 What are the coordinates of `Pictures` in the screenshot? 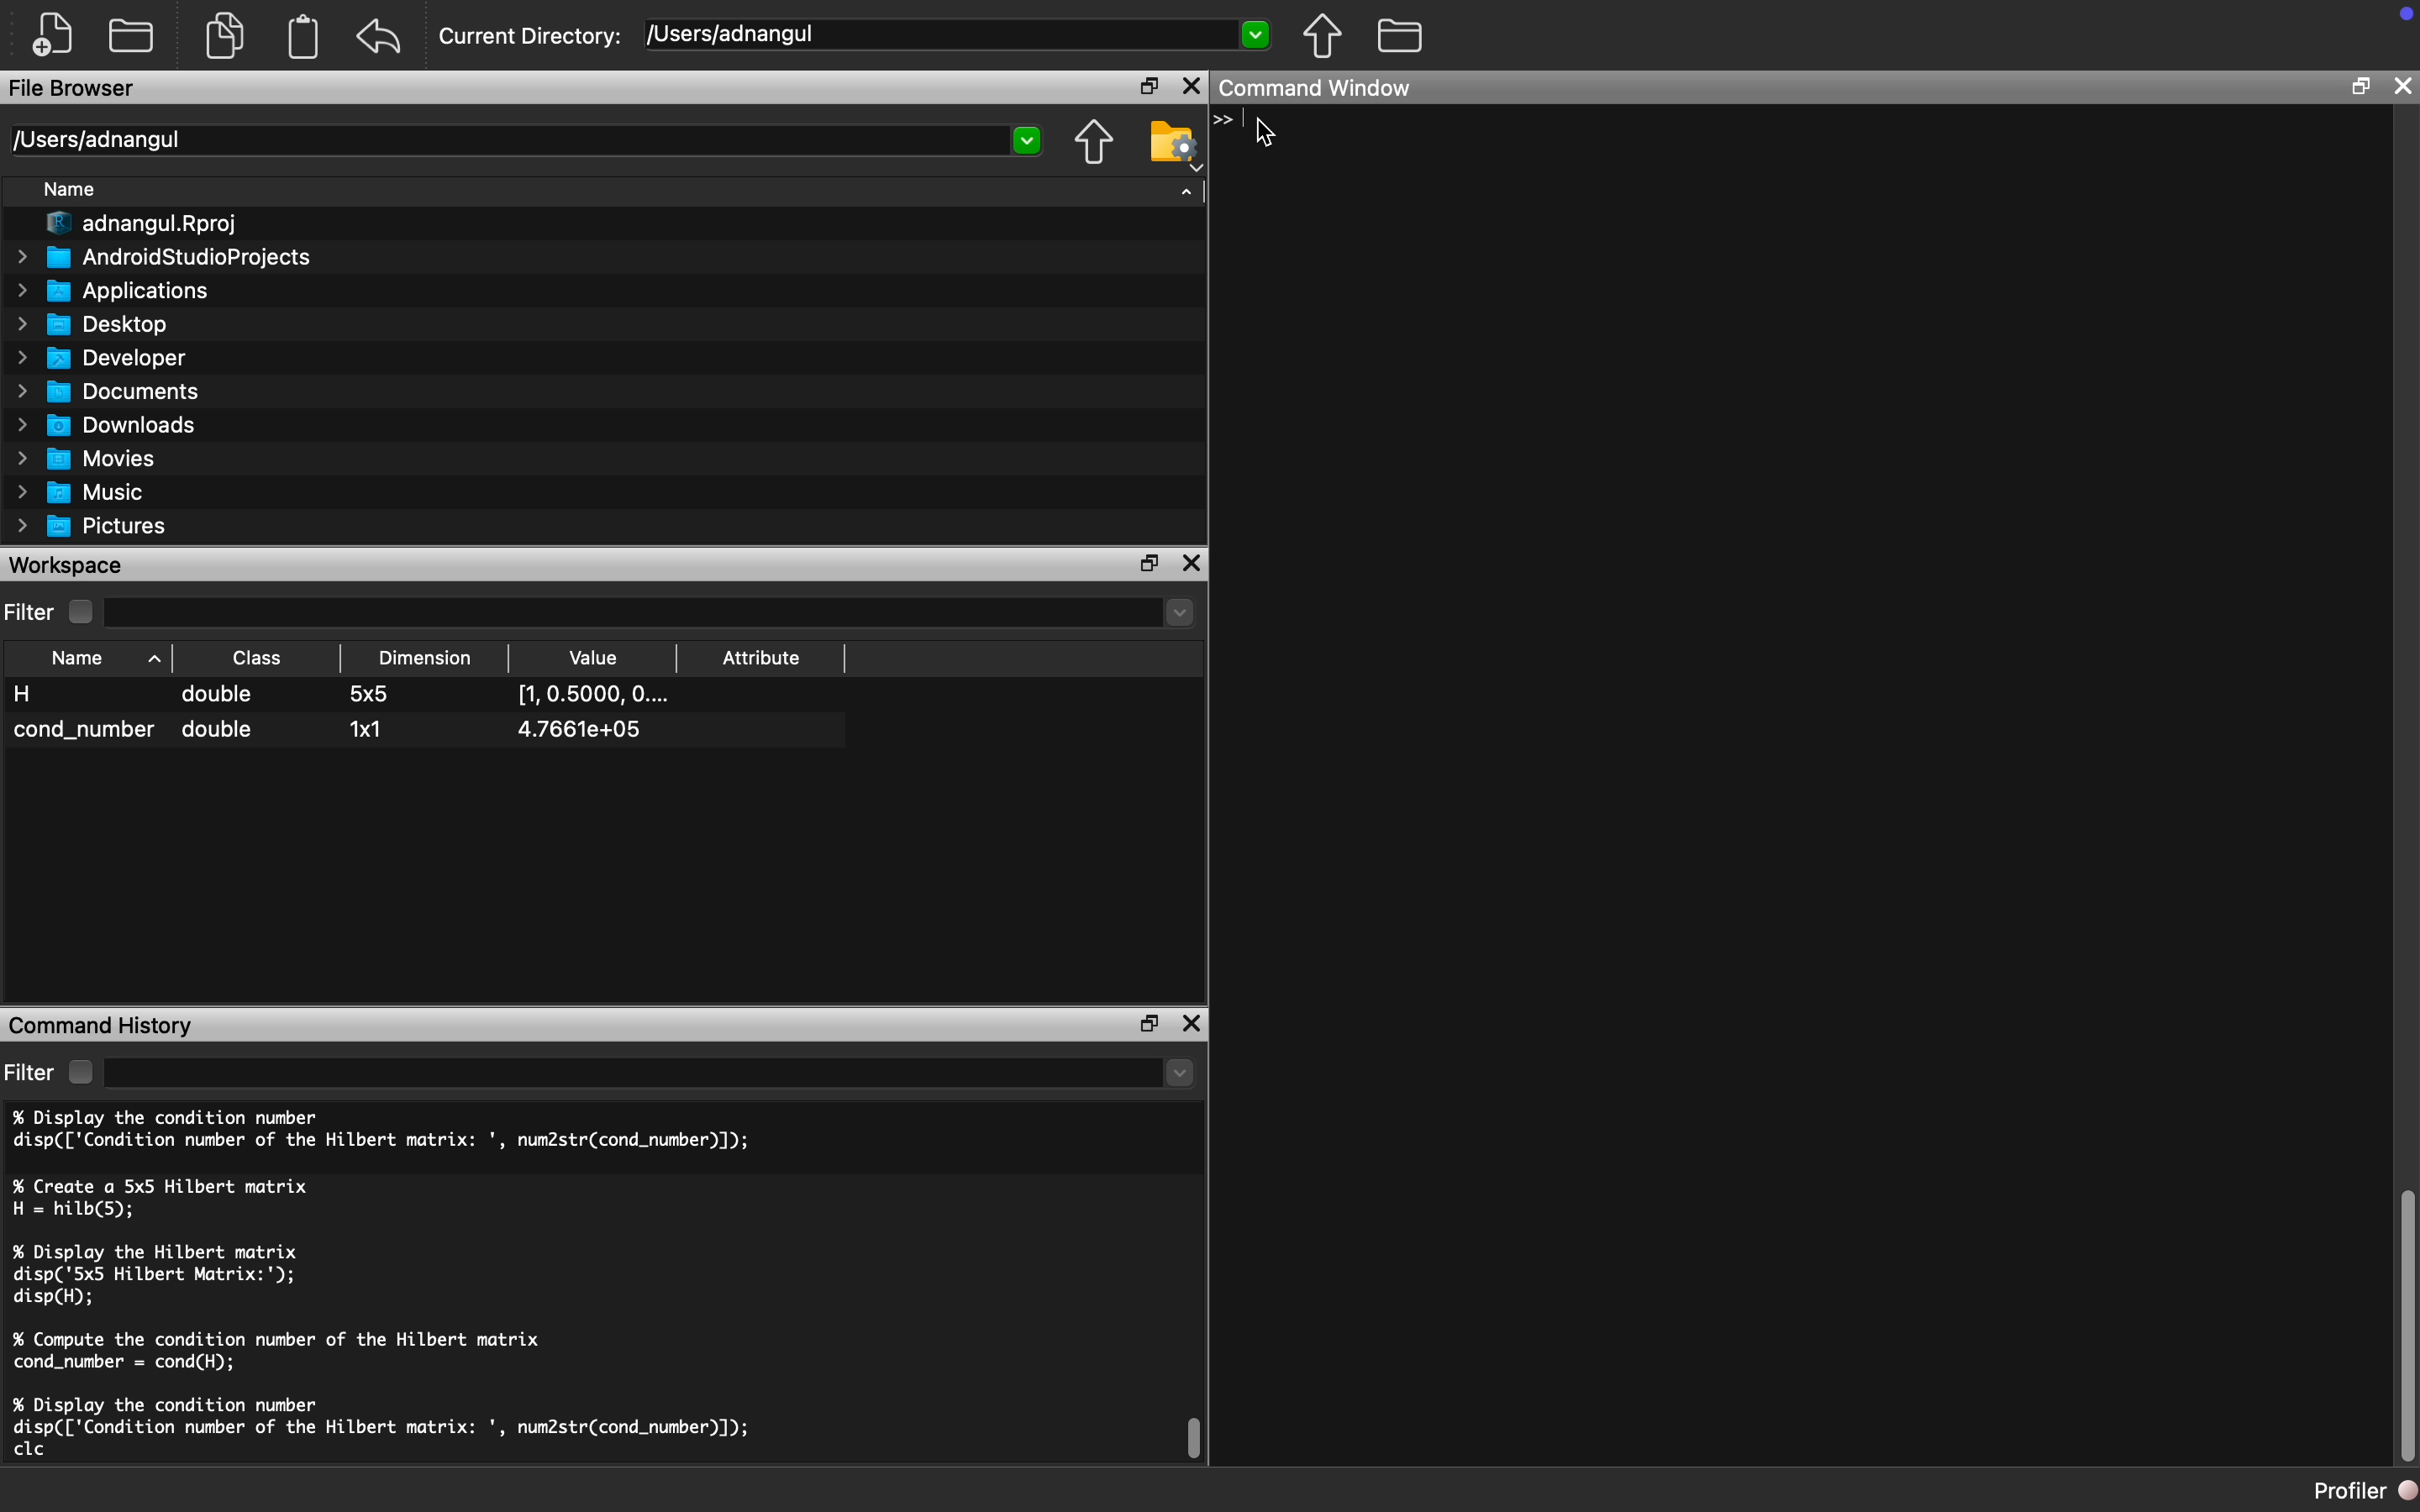 It's located at (95, 525).